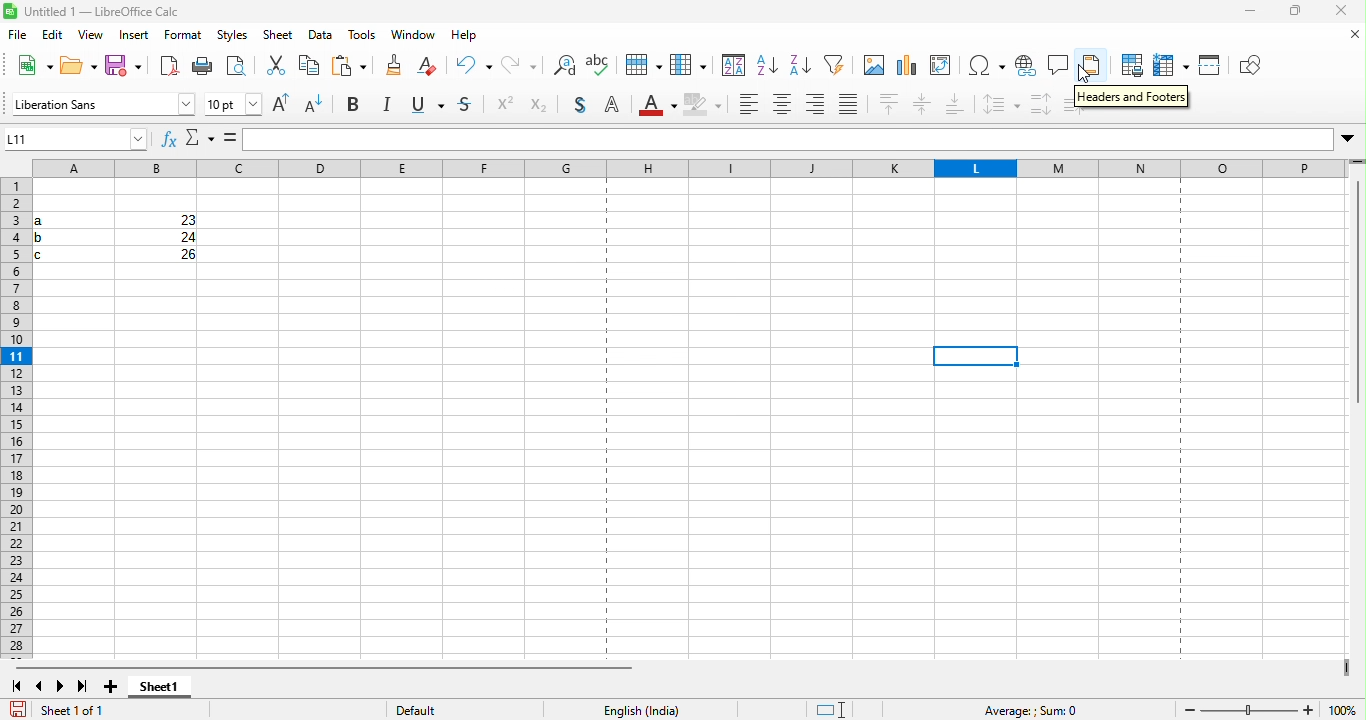  What do you see at coordinates (835, 66) in the screenshot?
I see `image` at bounding box center [835, 66].